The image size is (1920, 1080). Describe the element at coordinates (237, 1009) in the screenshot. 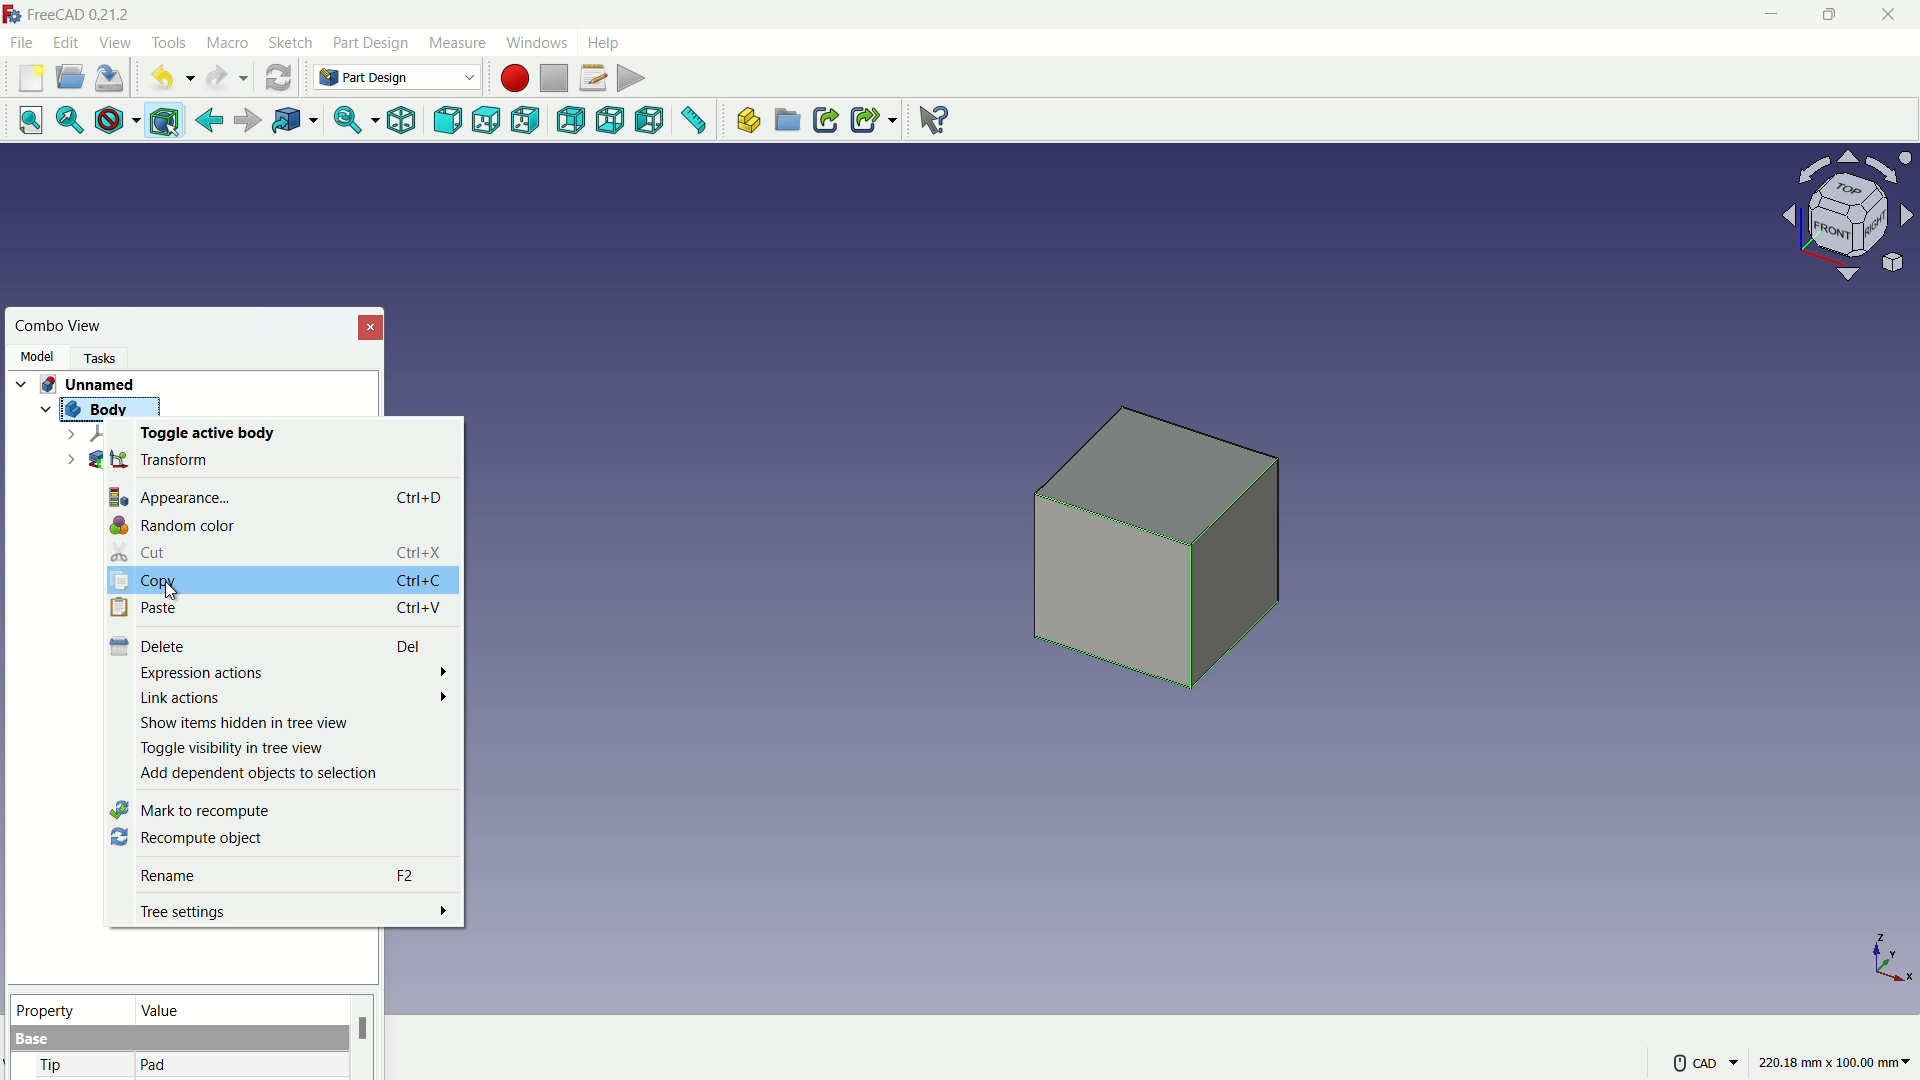

I see `value` at that location.